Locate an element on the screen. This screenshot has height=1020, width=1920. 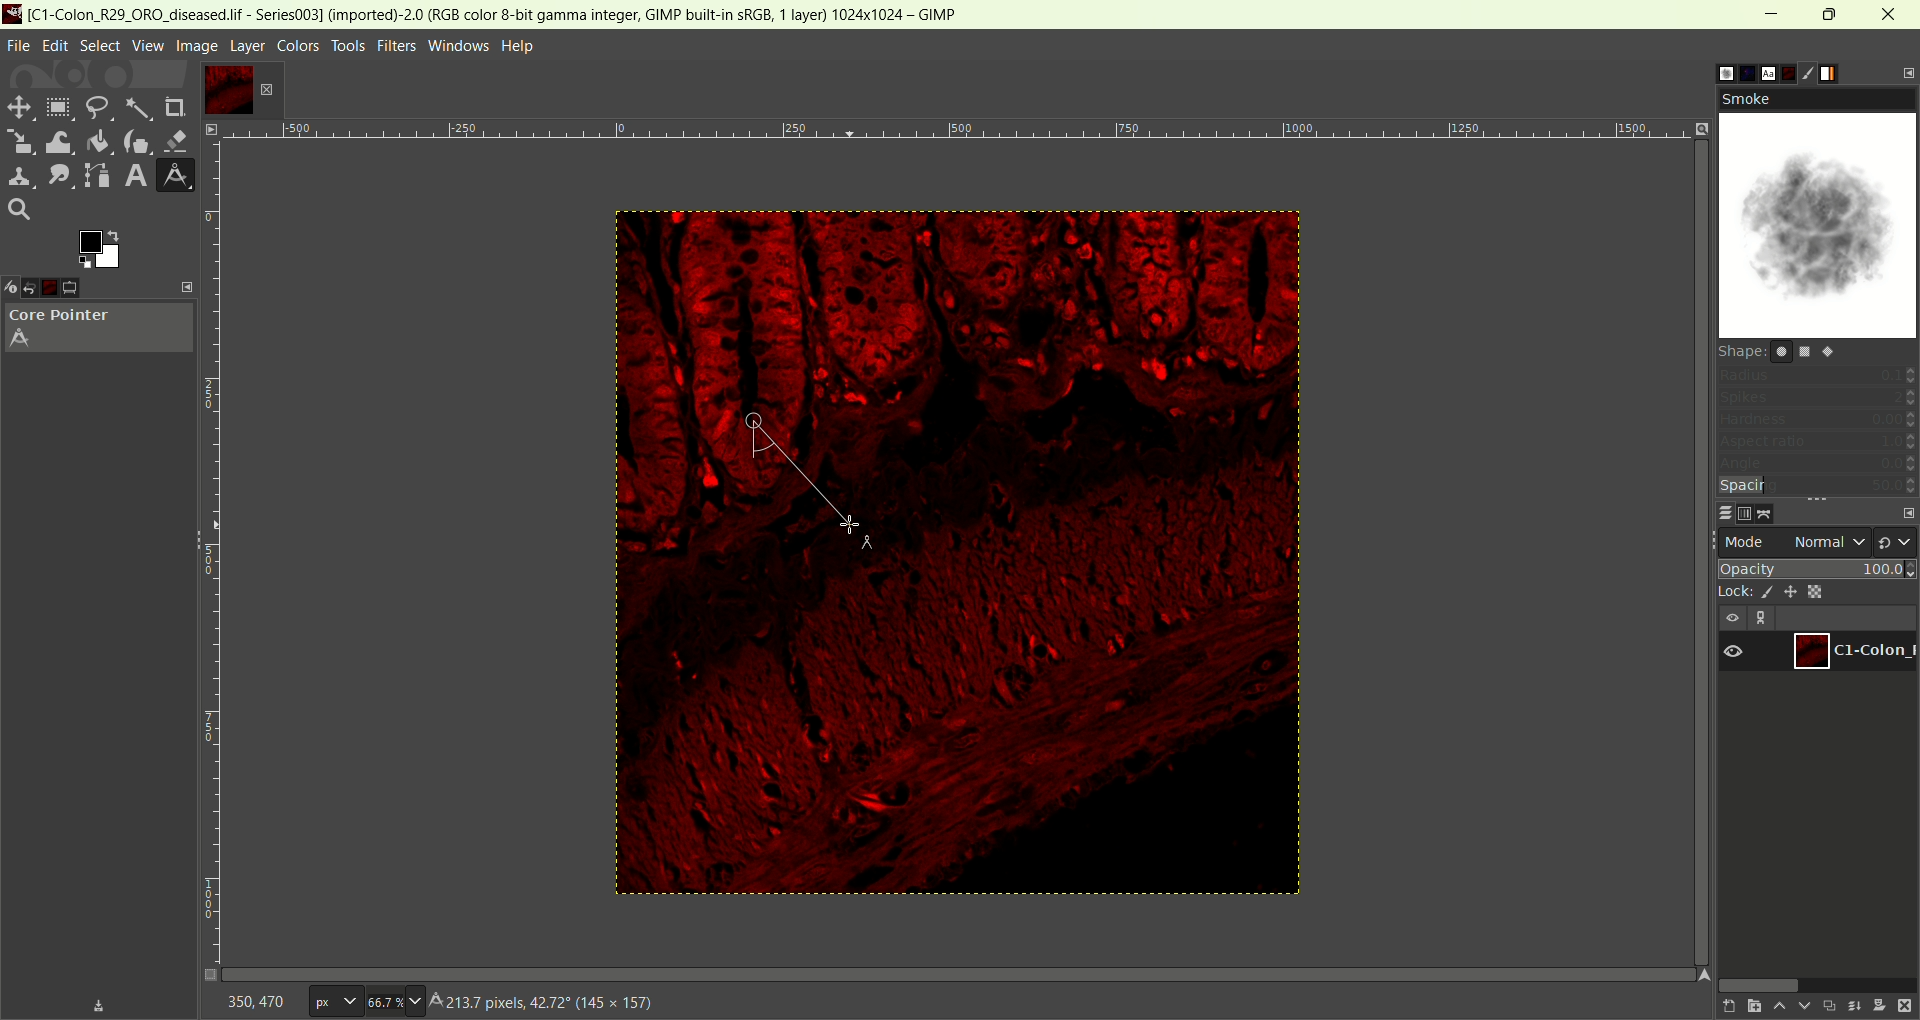
switch to another group of mode is located at coordinates (1897, 541).